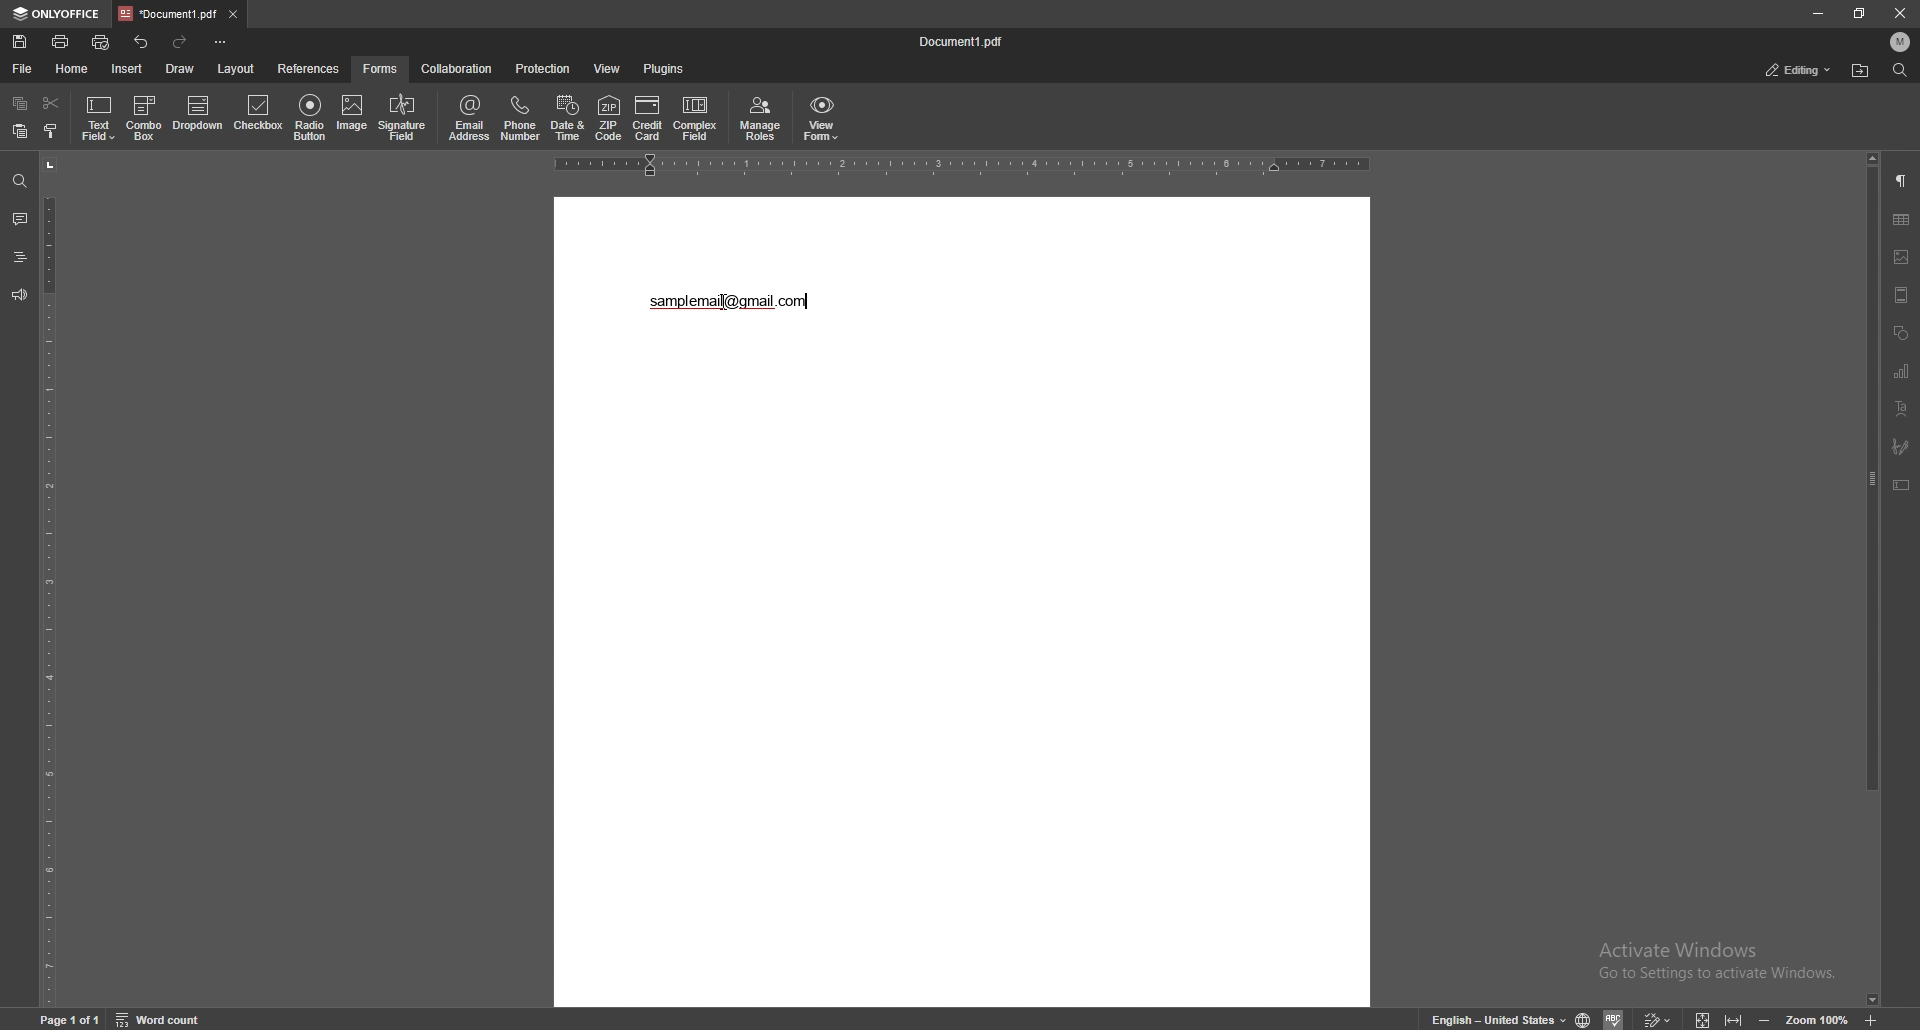  What do you see at coordinates (1901, 220) in the screenshot?
I see `table` at bounding box center [1901, 220].